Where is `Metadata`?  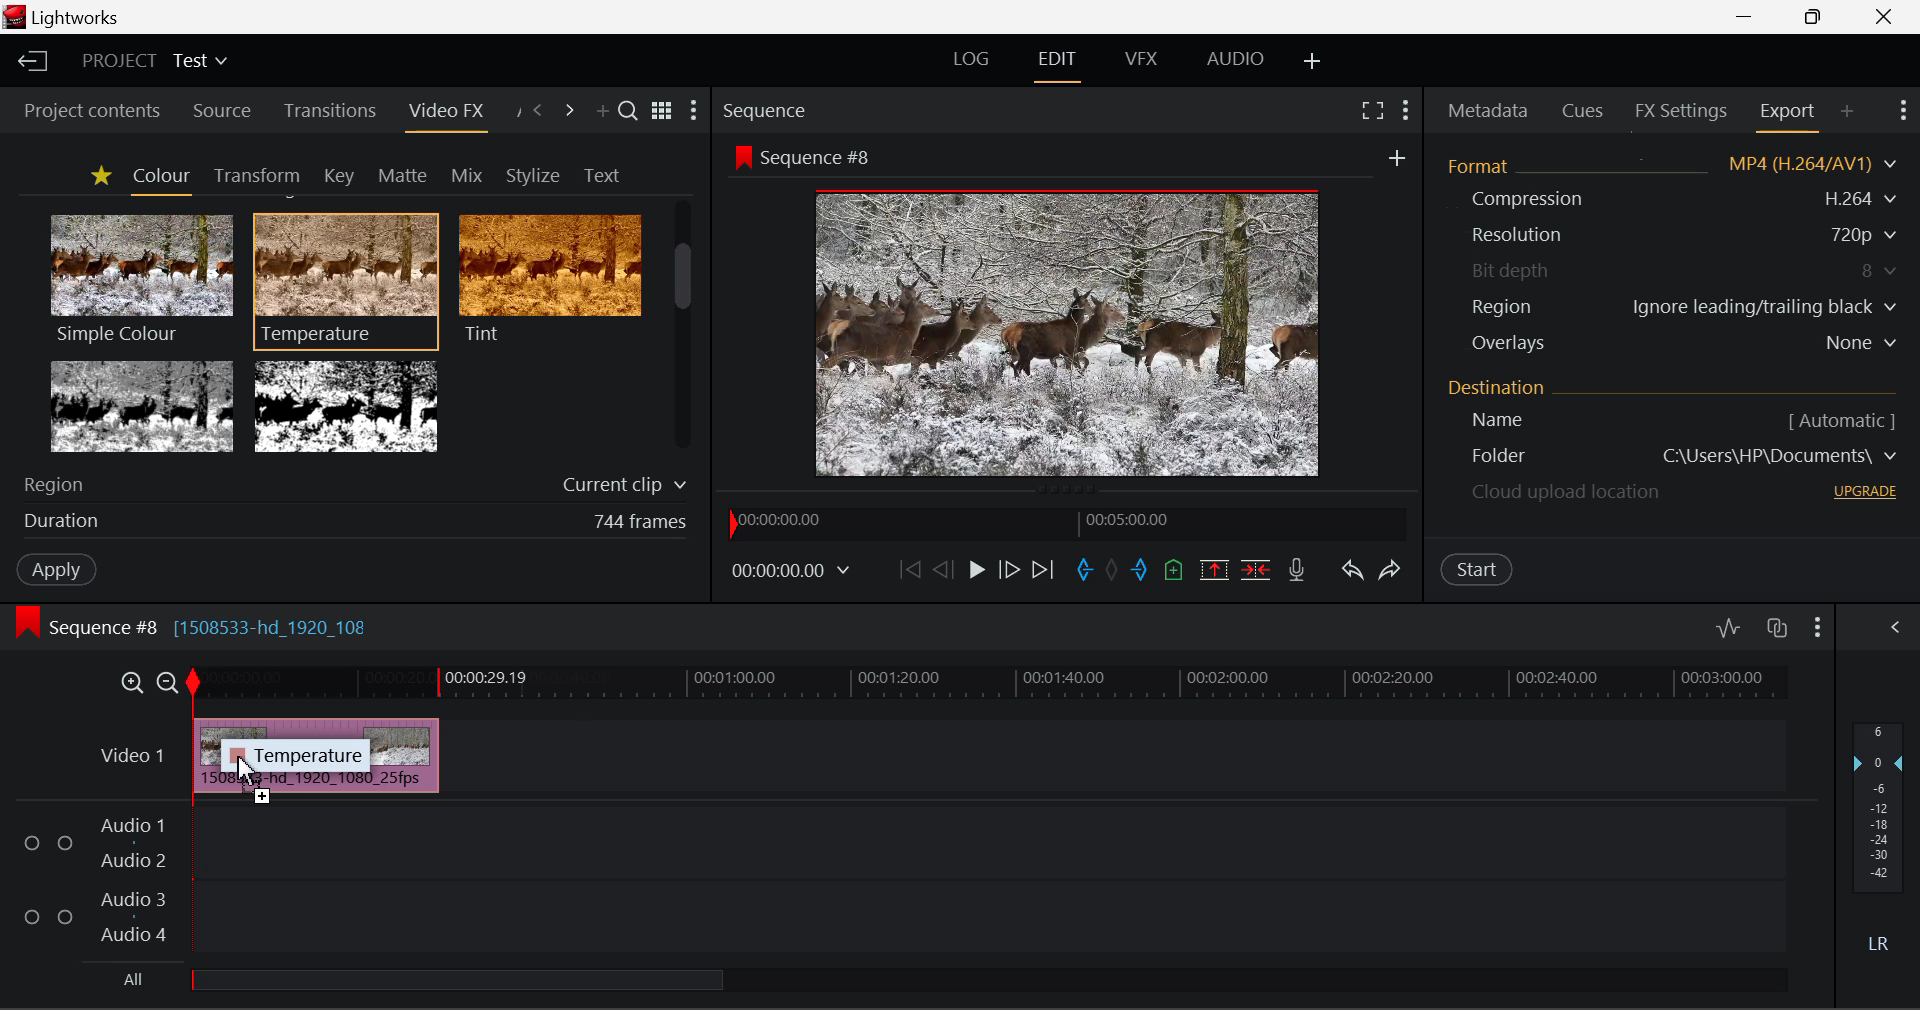
Metadata is located at coordinates (1486, 110).